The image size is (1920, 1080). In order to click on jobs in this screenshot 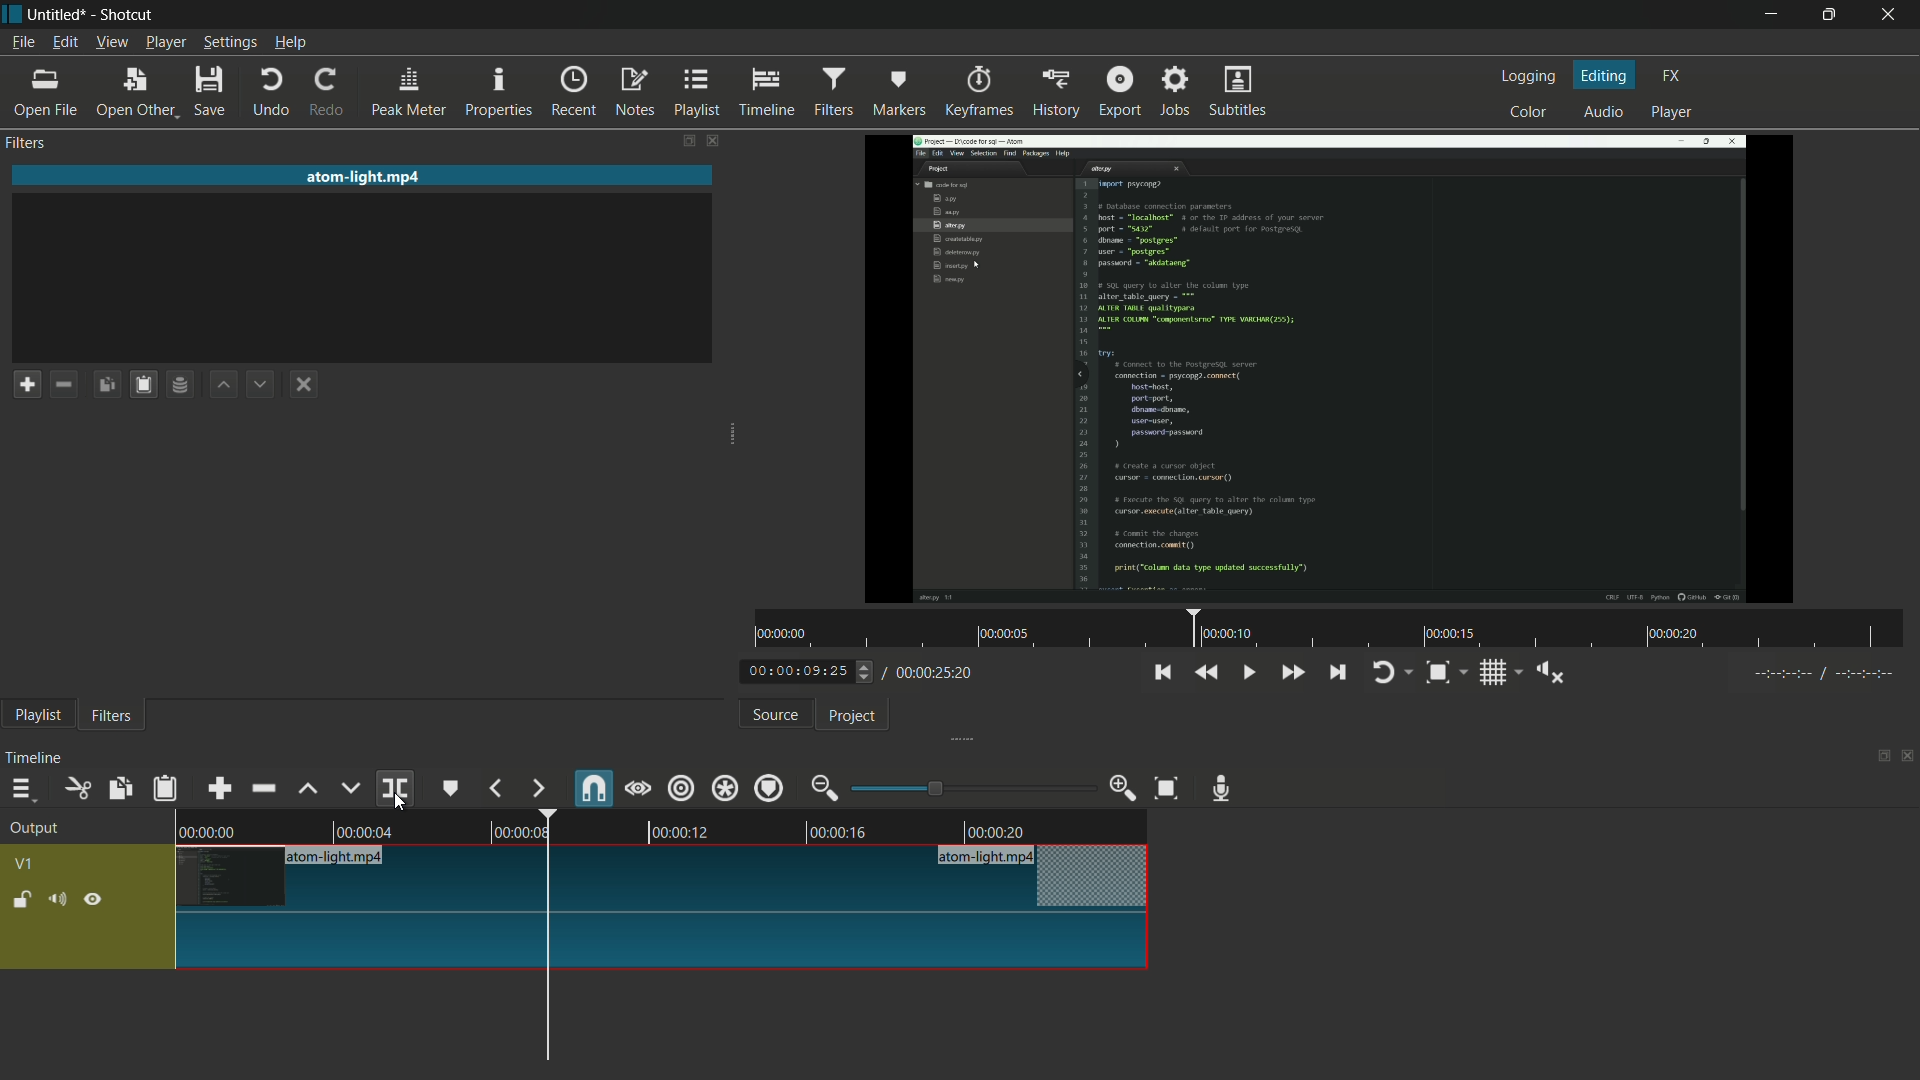, I will do `click(1177, 89)`.